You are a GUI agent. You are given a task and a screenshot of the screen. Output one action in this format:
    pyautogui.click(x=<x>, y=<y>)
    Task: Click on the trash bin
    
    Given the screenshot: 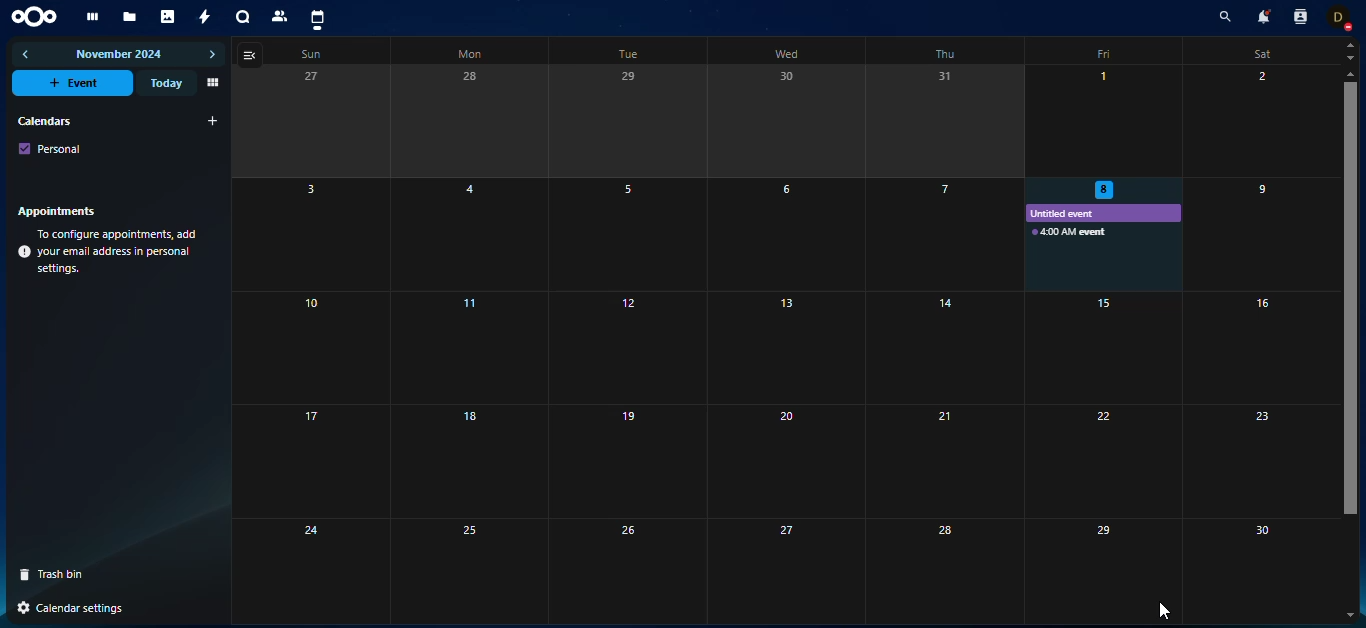 What is the action you would take?
    pyautogui.click(x=59, y=574)
    